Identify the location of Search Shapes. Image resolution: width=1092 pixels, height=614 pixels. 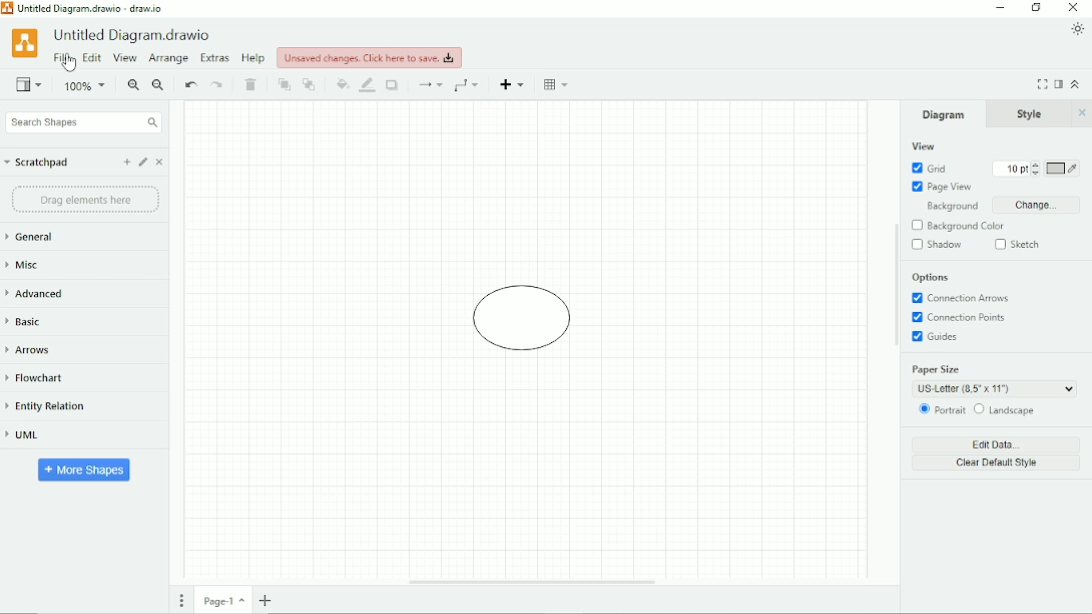
(82, 122).